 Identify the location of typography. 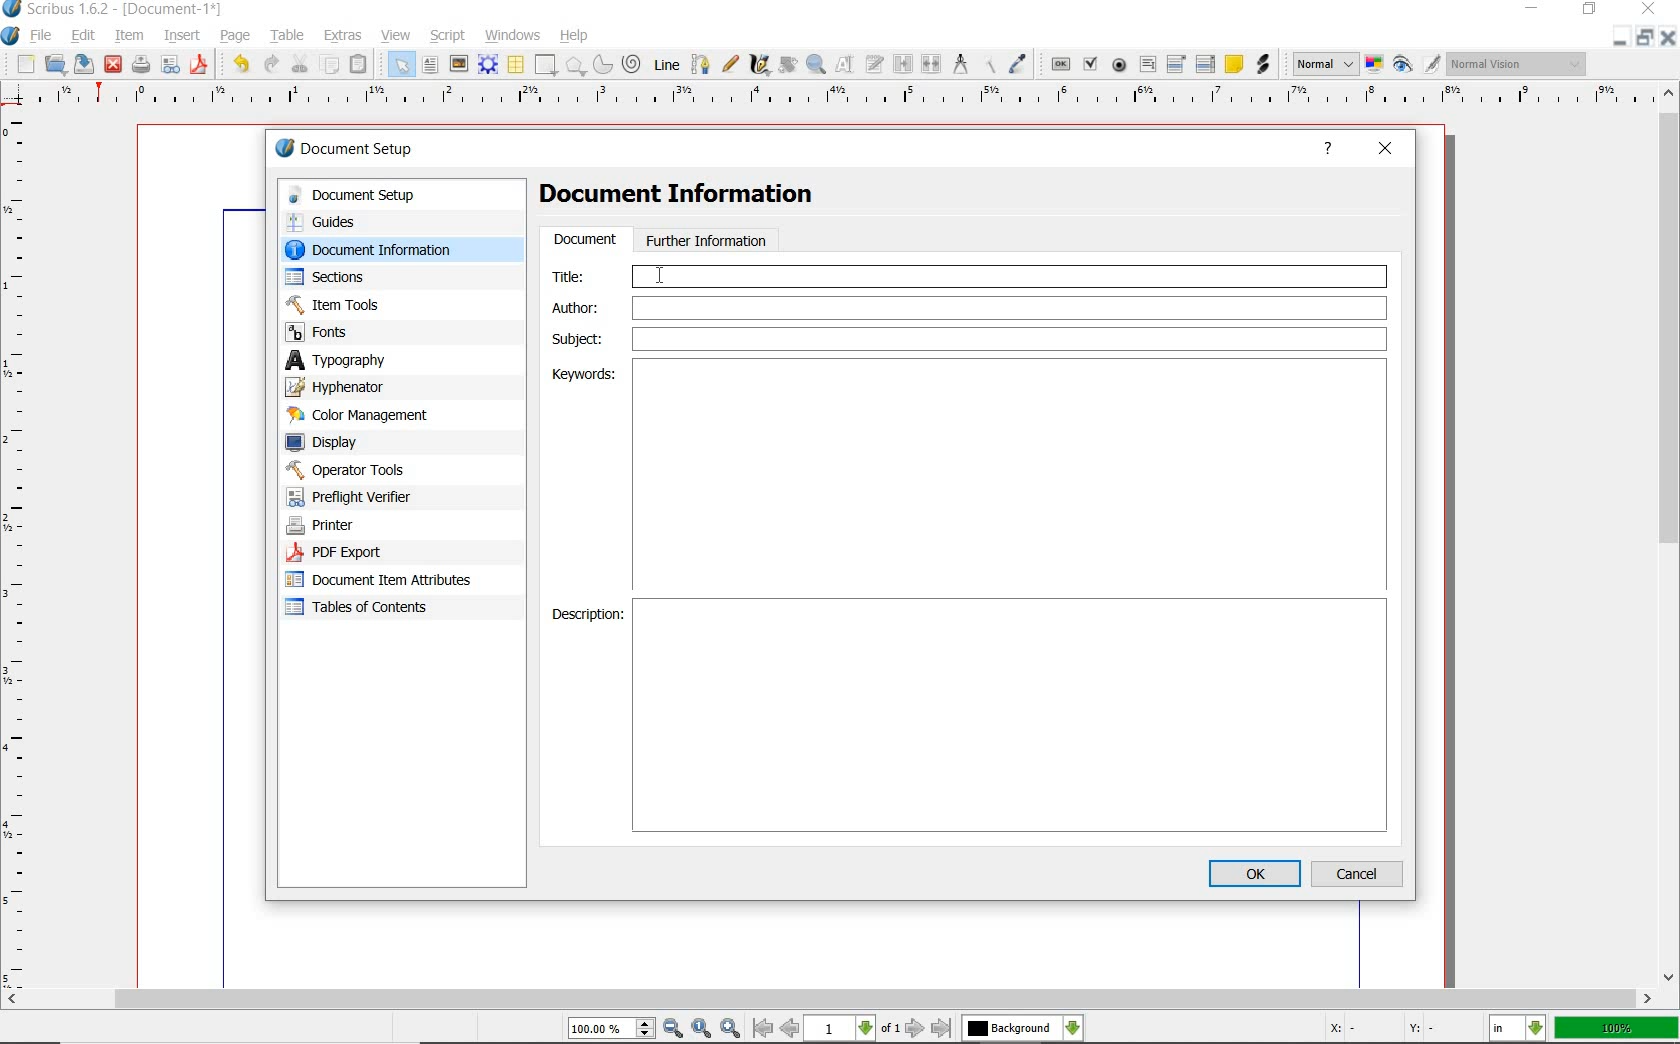
(364, 360).